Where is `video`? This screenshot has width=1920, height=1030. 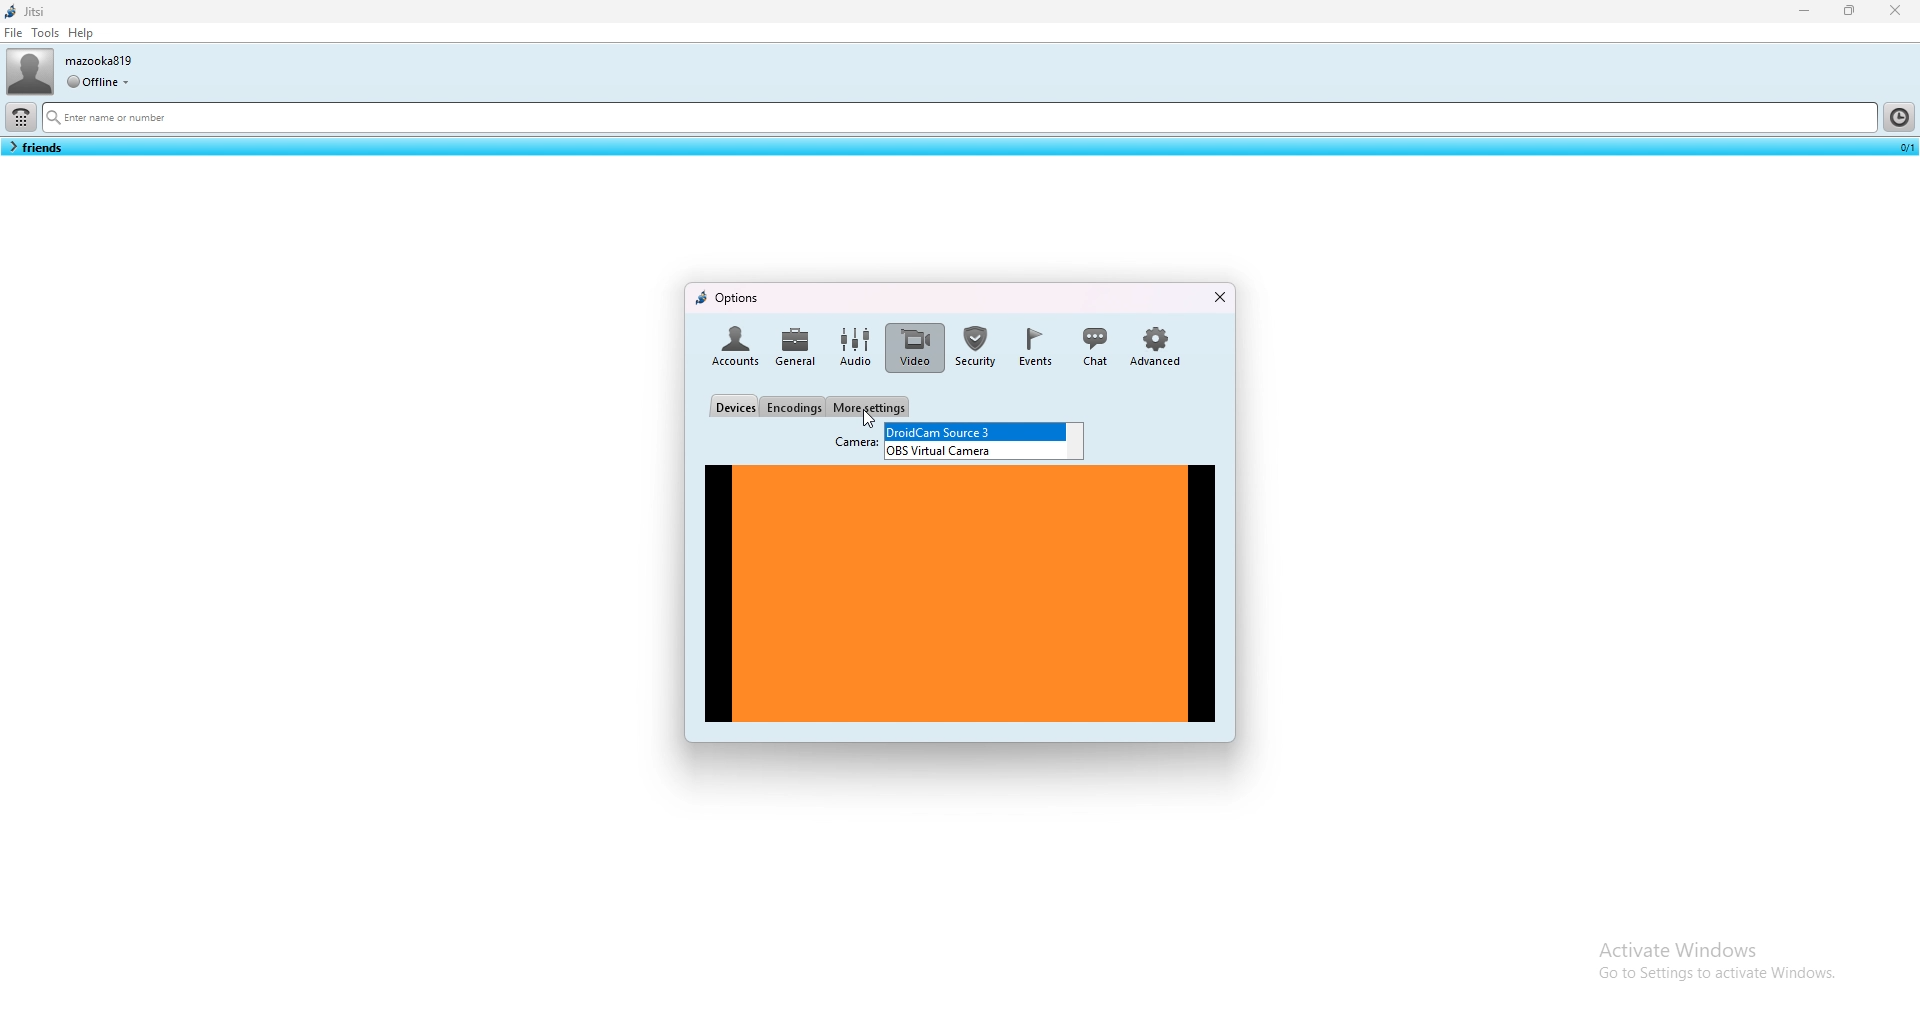 video is located at coordinates (912, 348).